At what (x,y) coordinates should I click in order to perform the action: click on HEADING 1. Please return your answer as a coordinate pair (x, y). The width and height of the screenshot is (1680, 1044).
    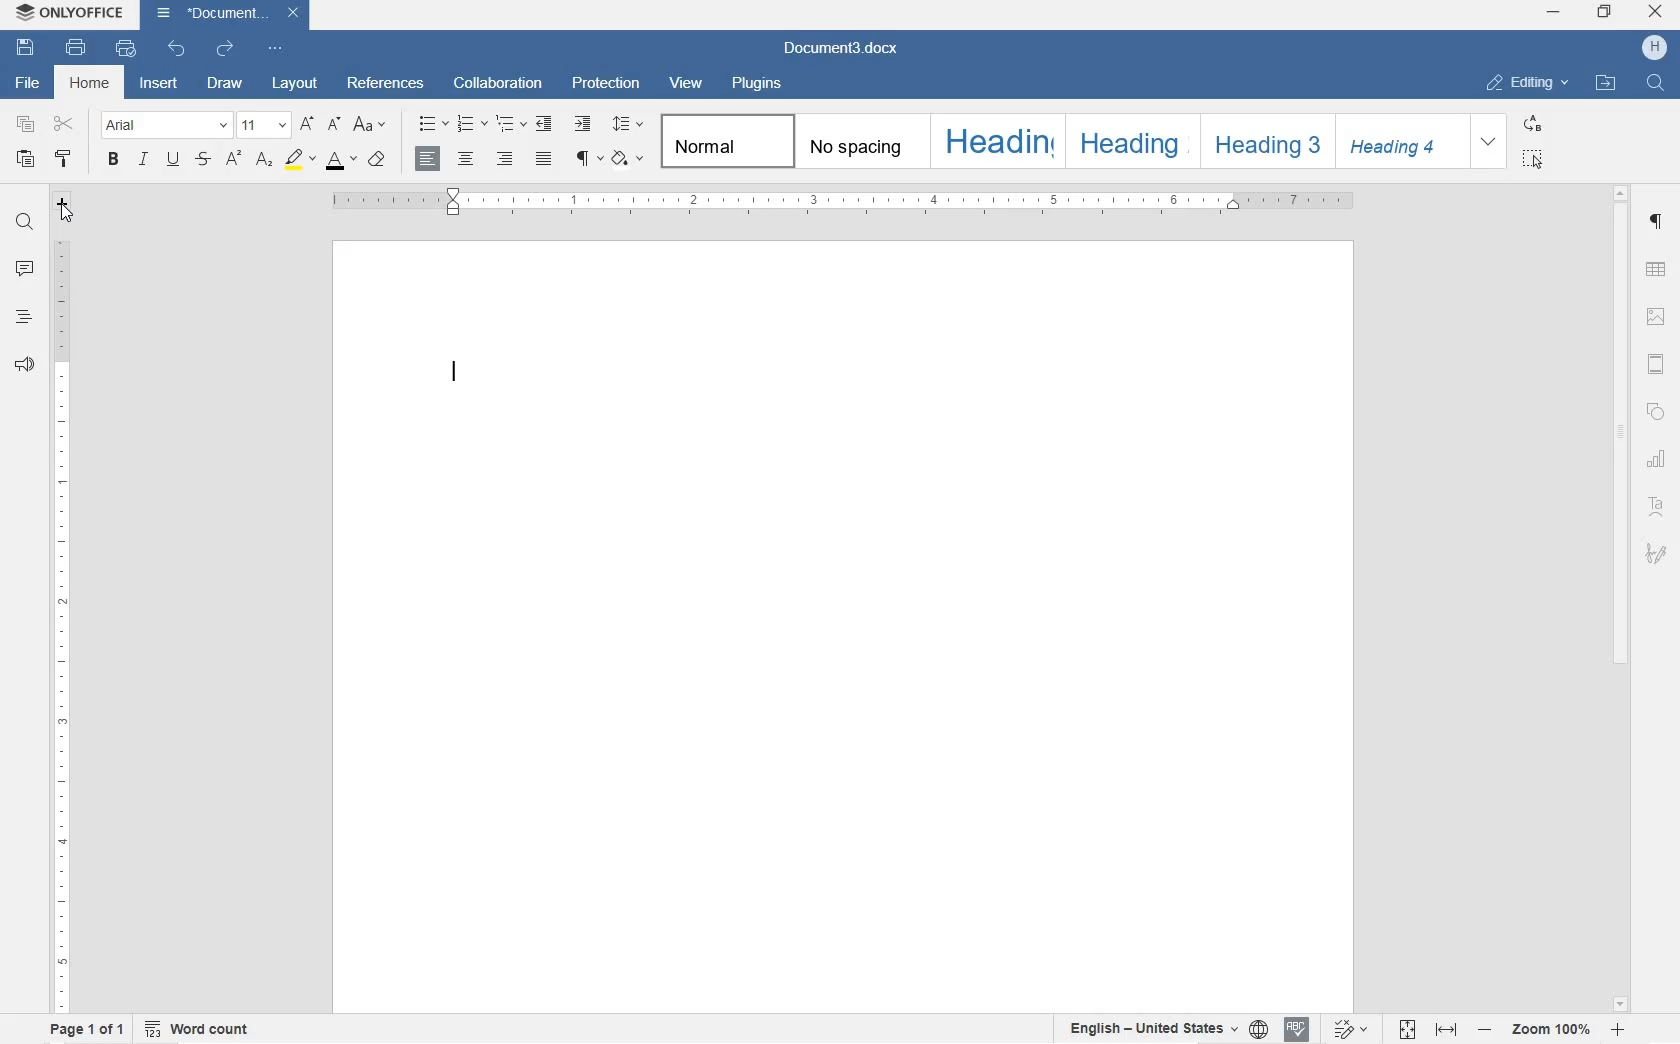
    Looking at the image, I should click on (996, 143).